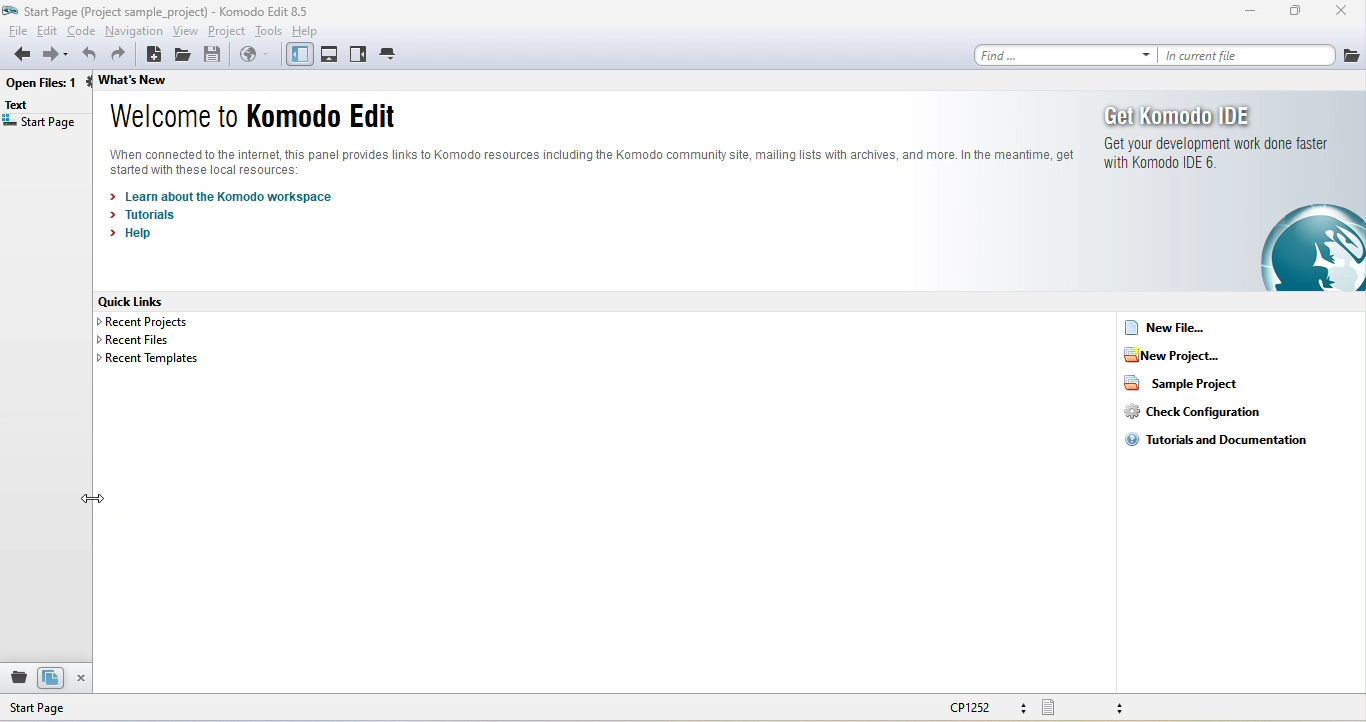 This screenshot has width=1366, height=722. What do you see at coordinates (1246, 55) in the screenshot?
I see `in current file` at bounding box center [1246, 55].